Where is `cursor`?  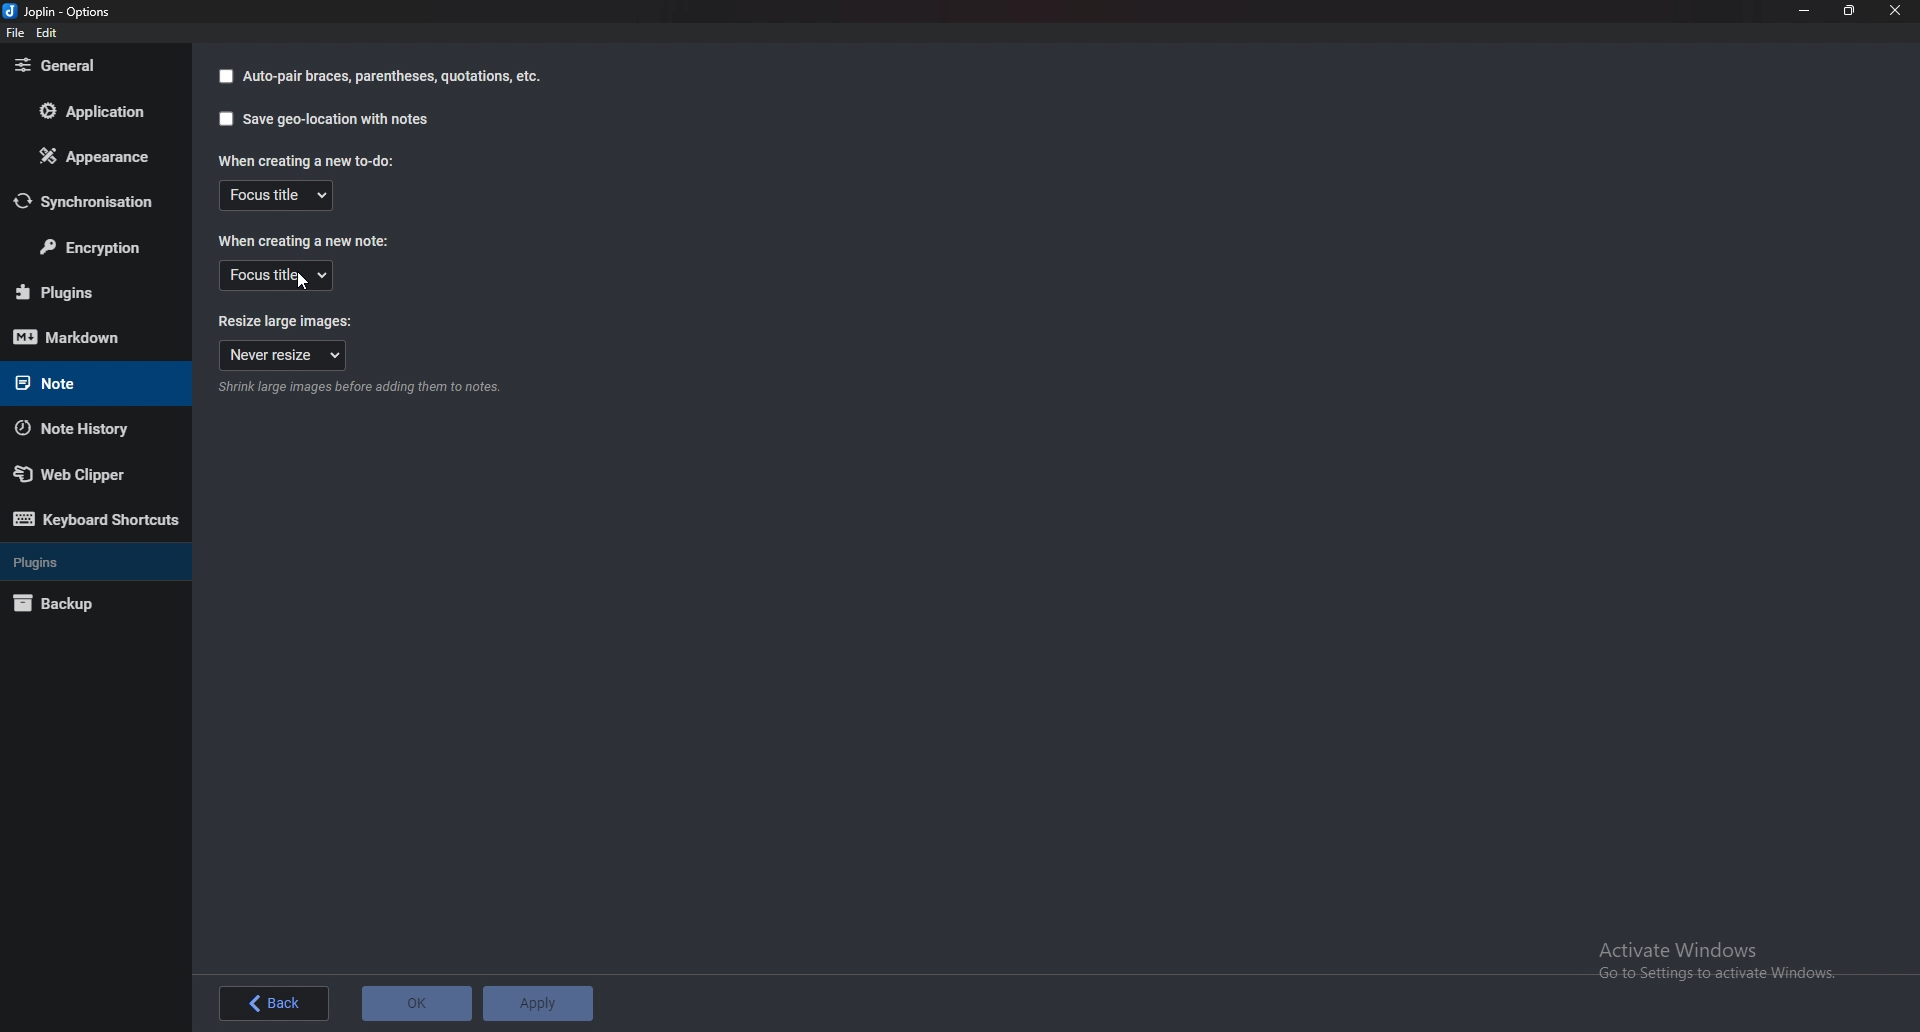
cursor is located at coordinates (304, 283).